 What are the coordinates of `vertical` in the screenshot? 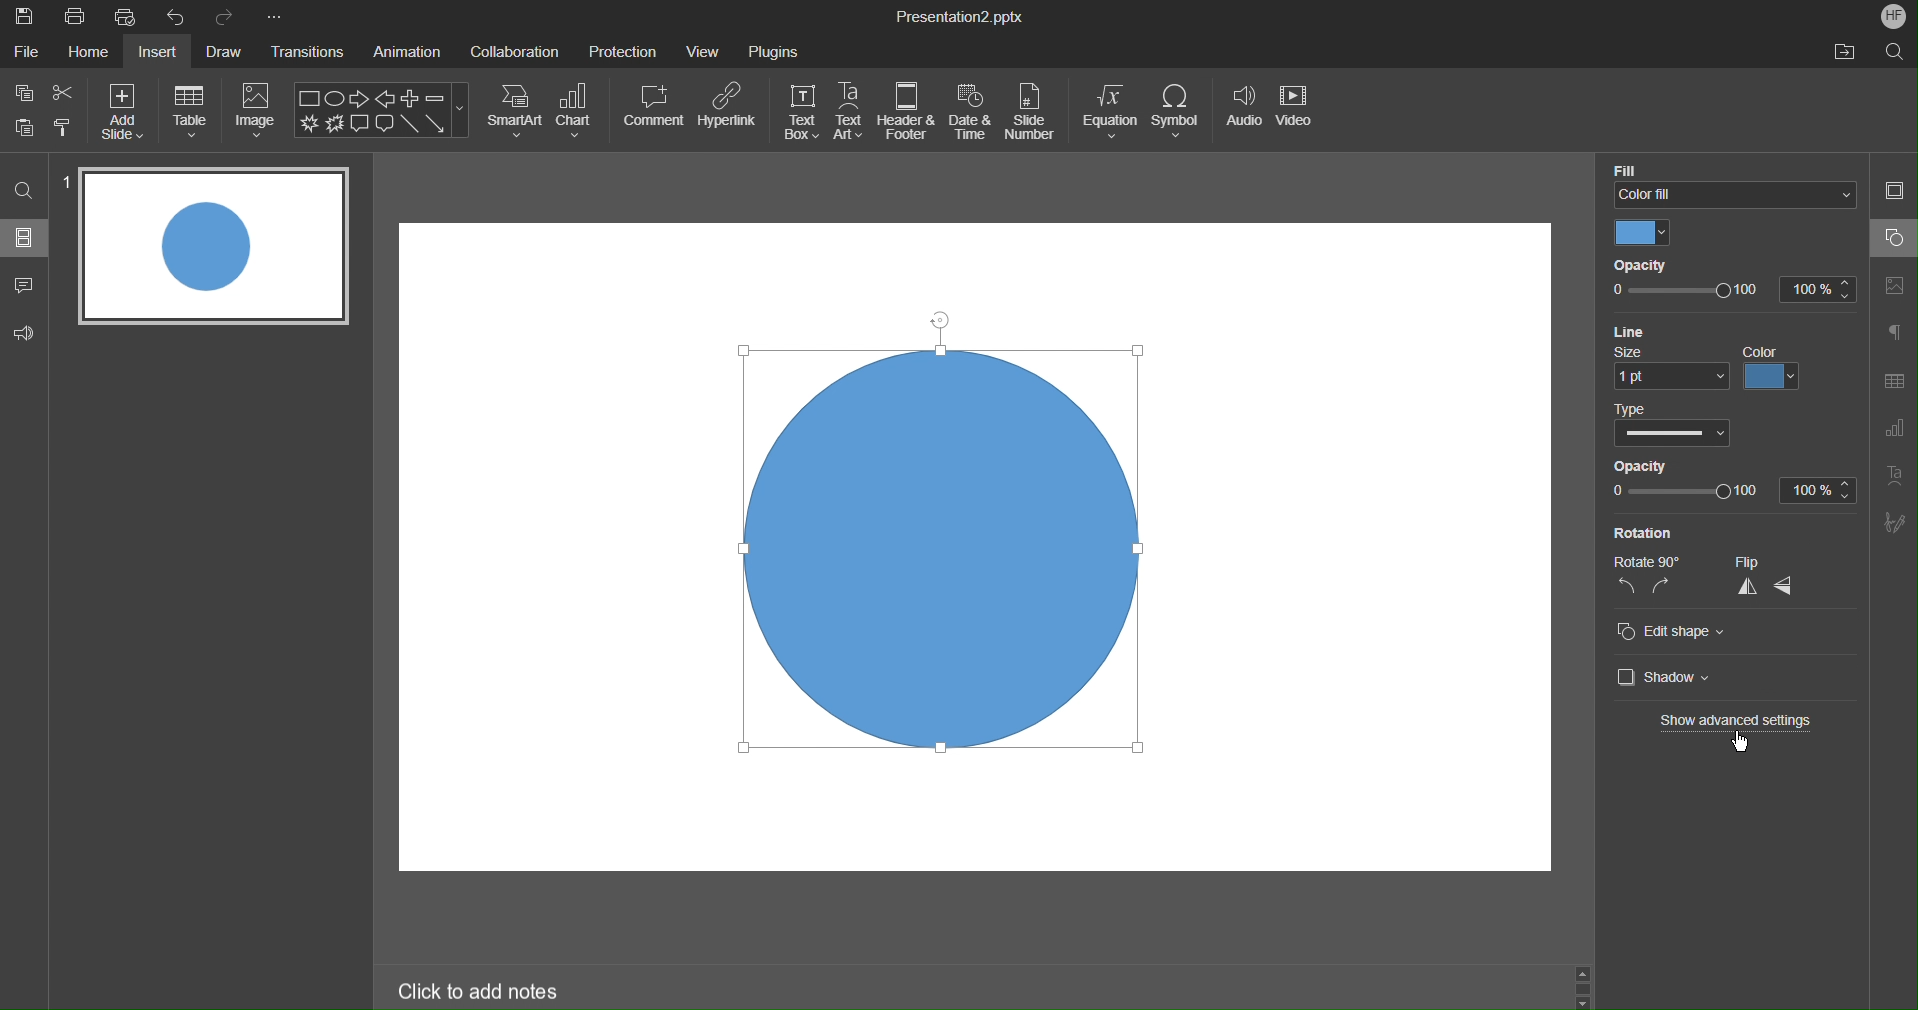 It's located at (1745, 589).